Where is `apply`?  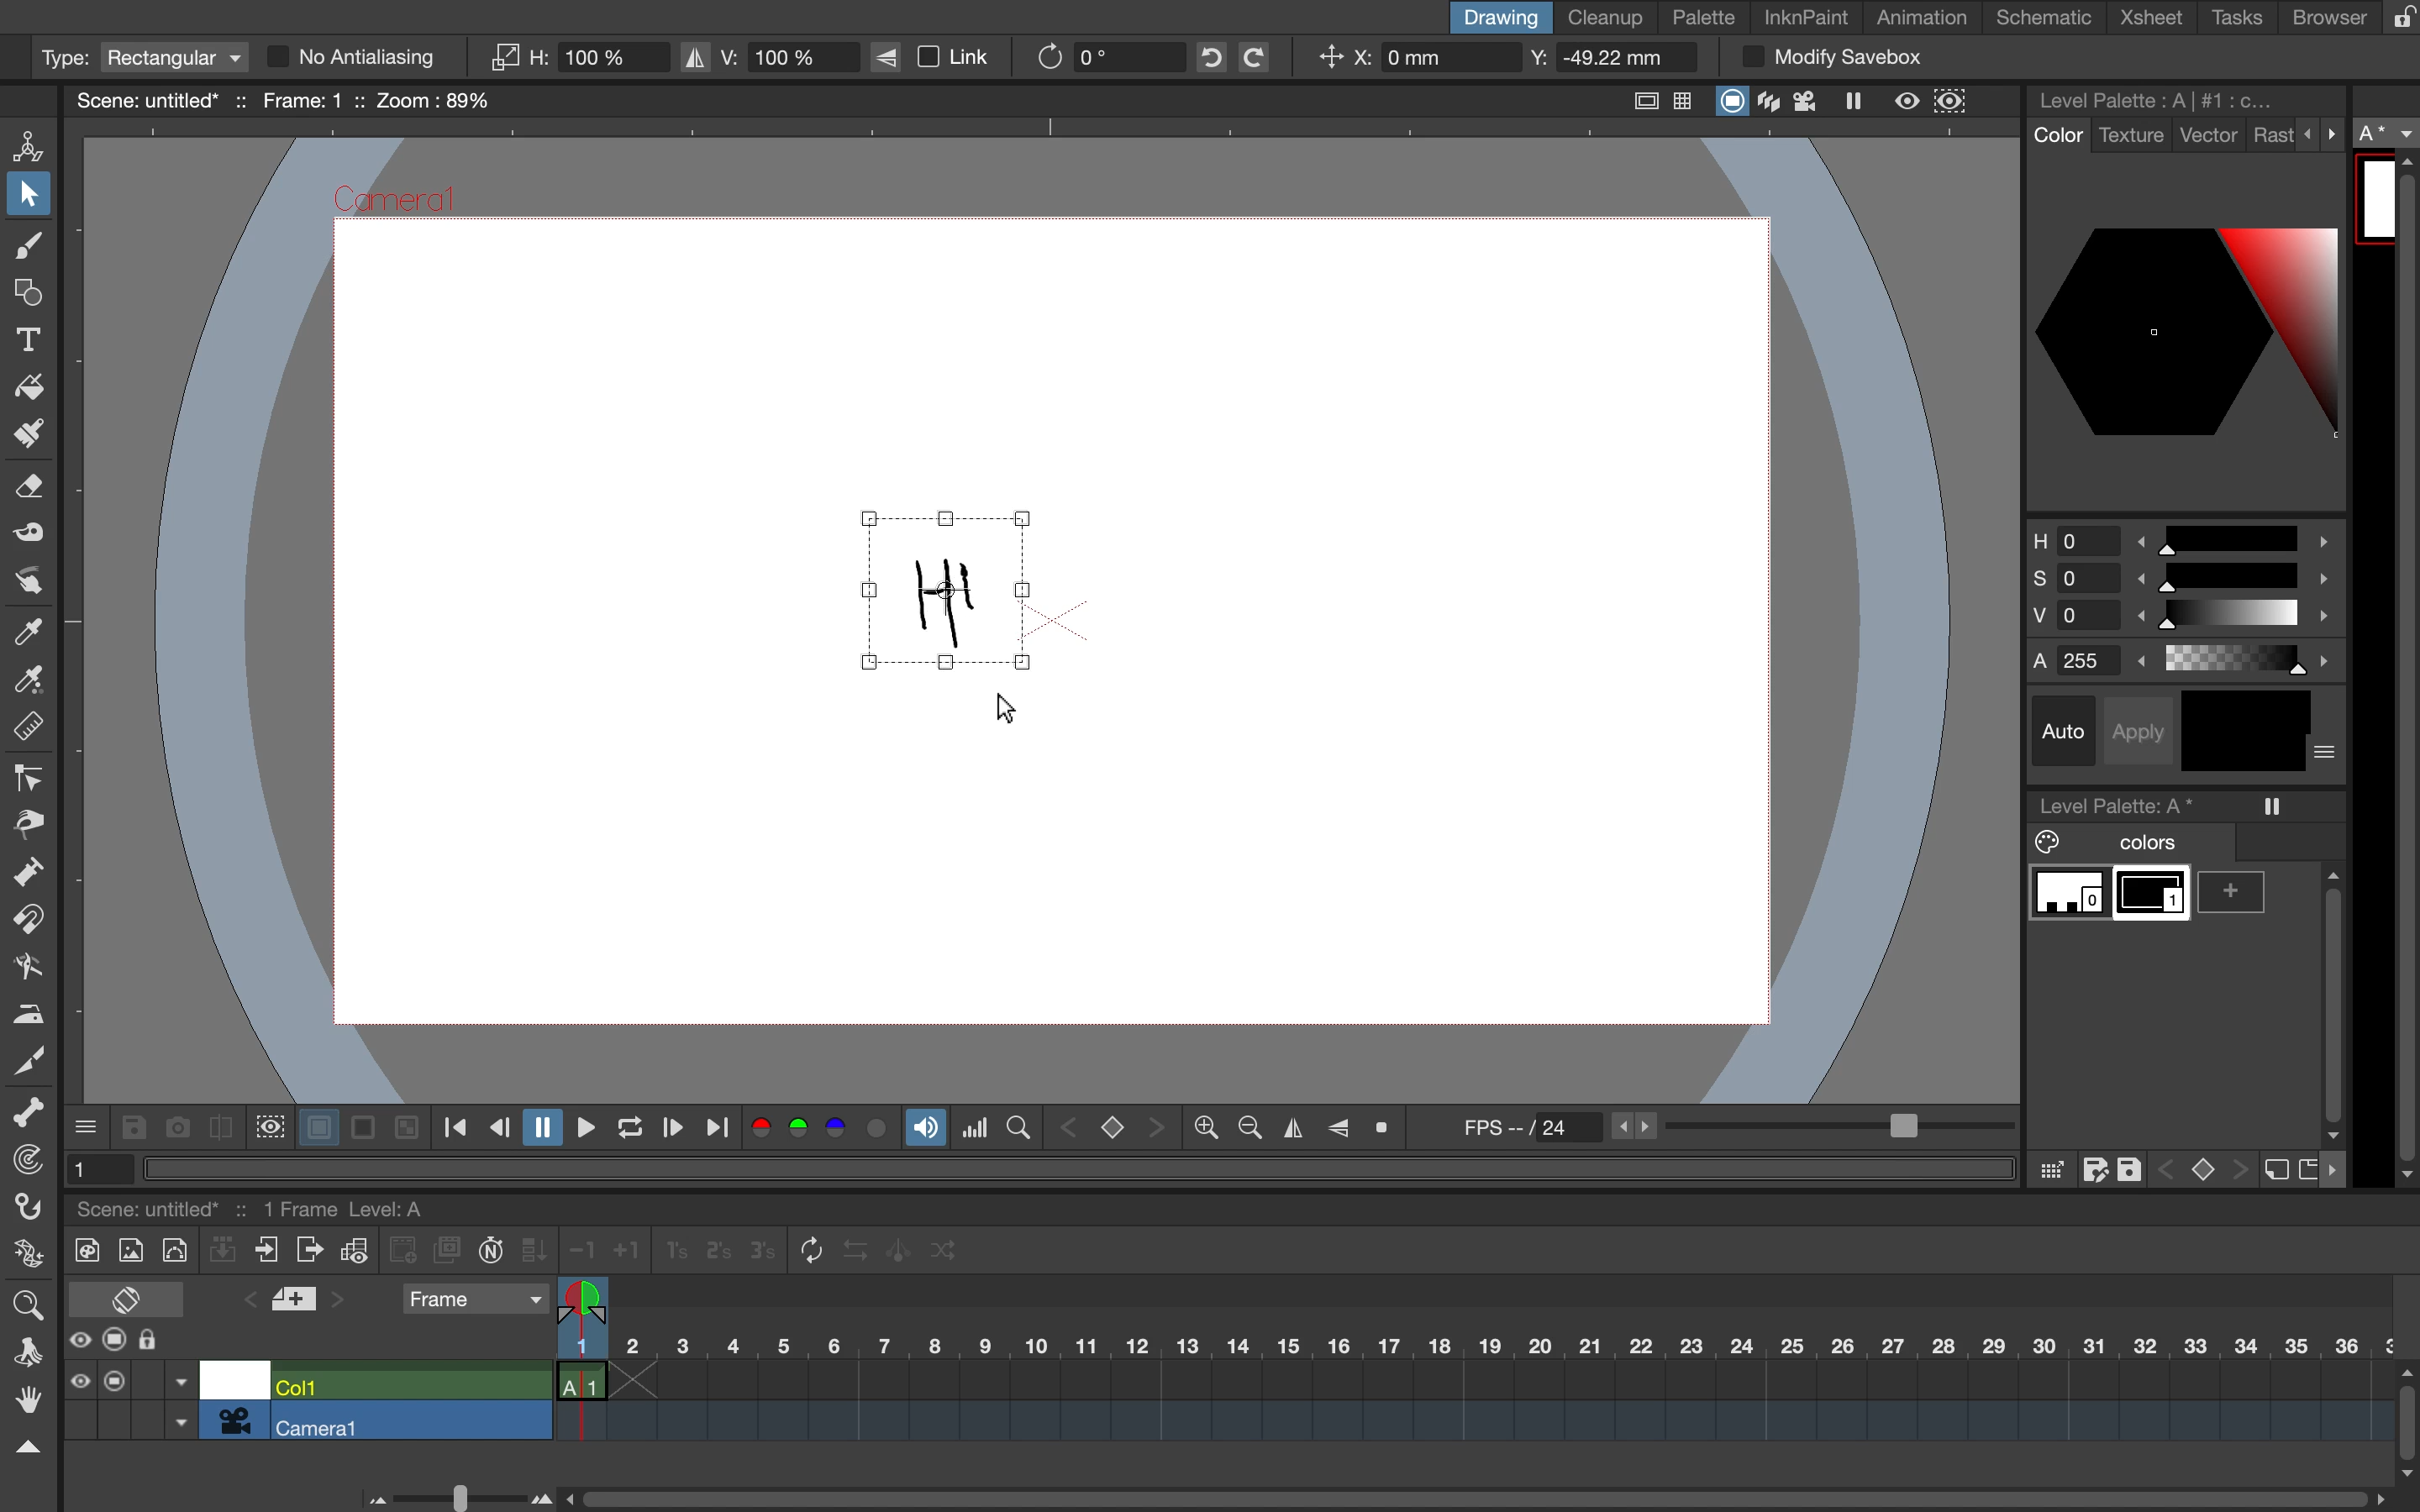 apply is located at coordinates (2145, 728).